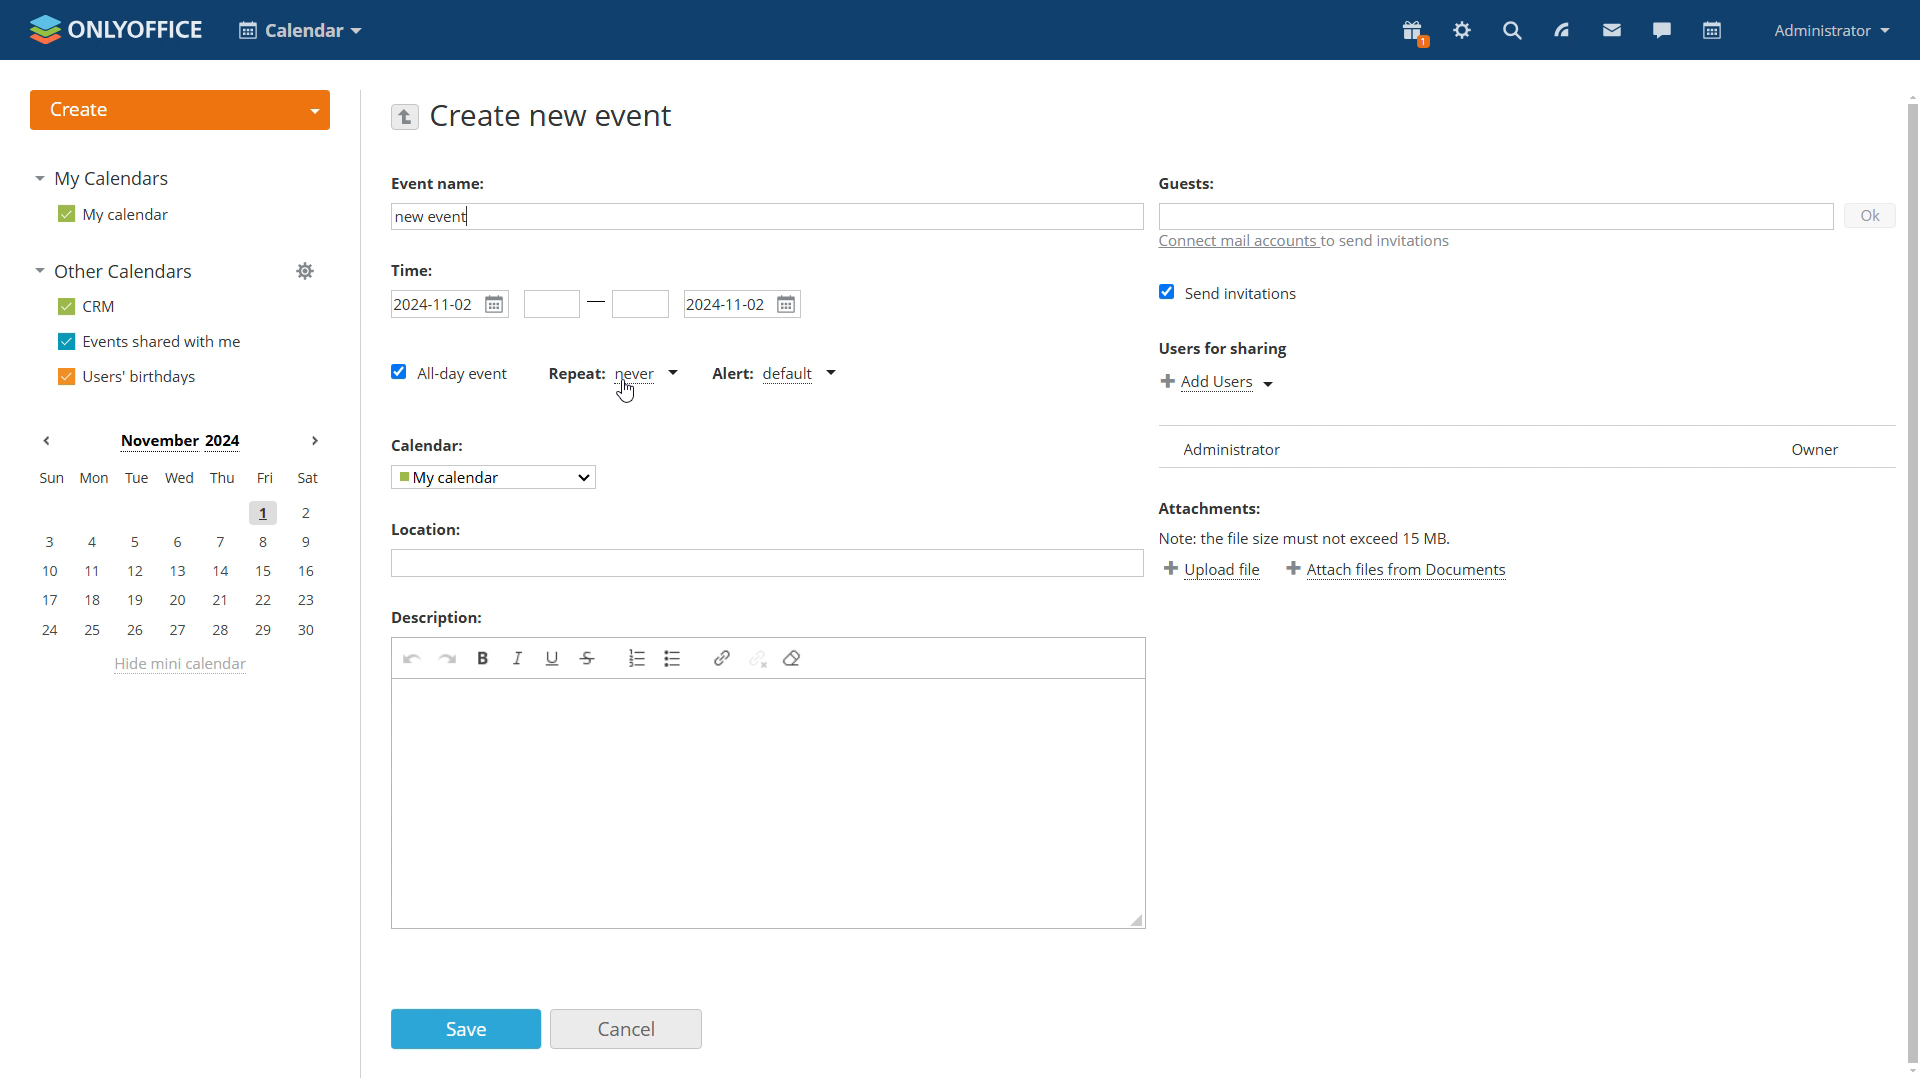 Image resolution: width=1920 pixels, height=1080 pixels. Describe the element at coordinates (114, 27) in the screenshot. I see `logo` at that location.